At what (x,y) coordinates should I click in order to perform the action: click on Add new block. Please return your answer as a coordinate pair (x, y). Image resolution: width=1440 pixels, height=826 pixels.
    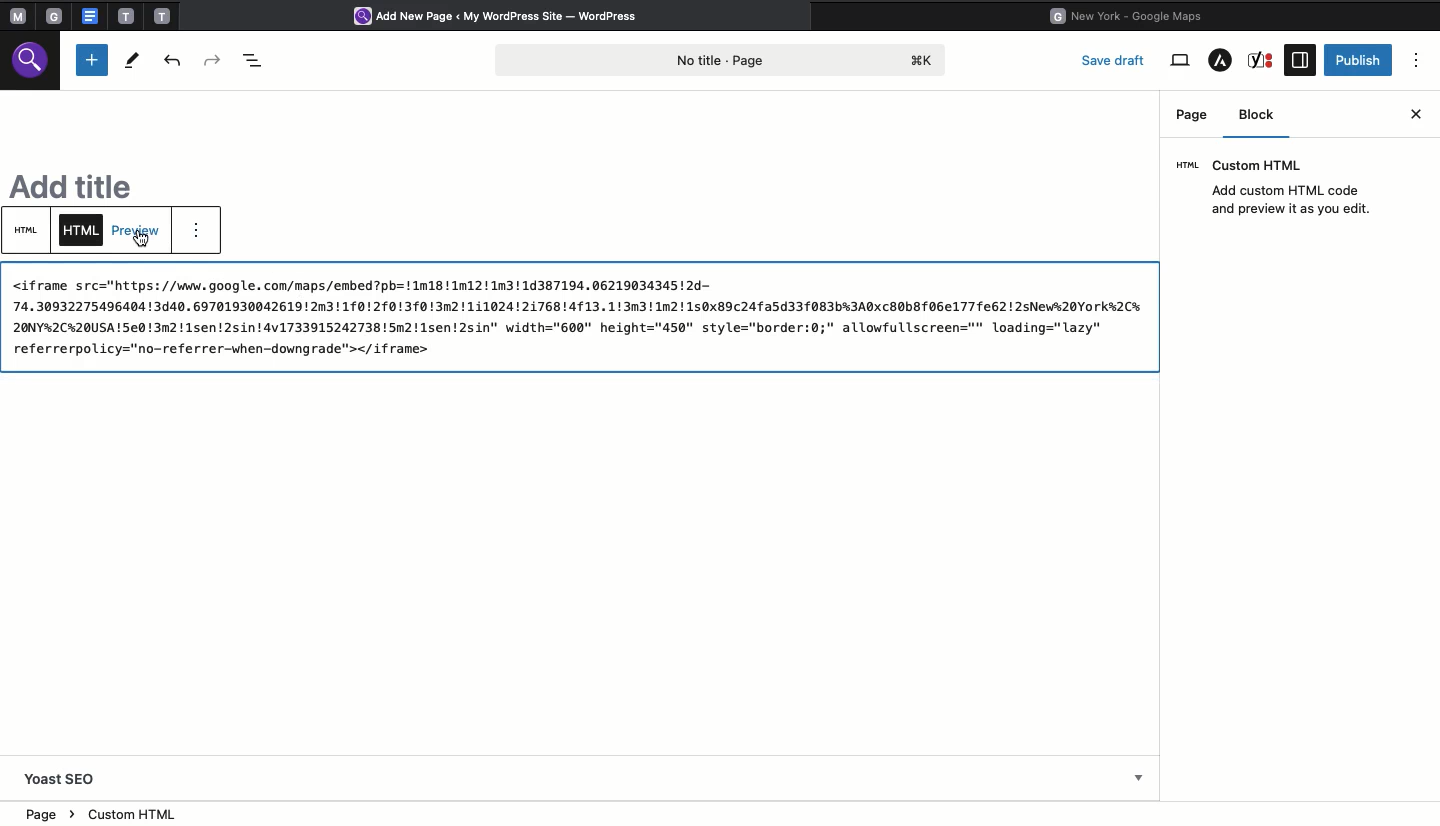
    Looking at the image, I should click on (92, 60).